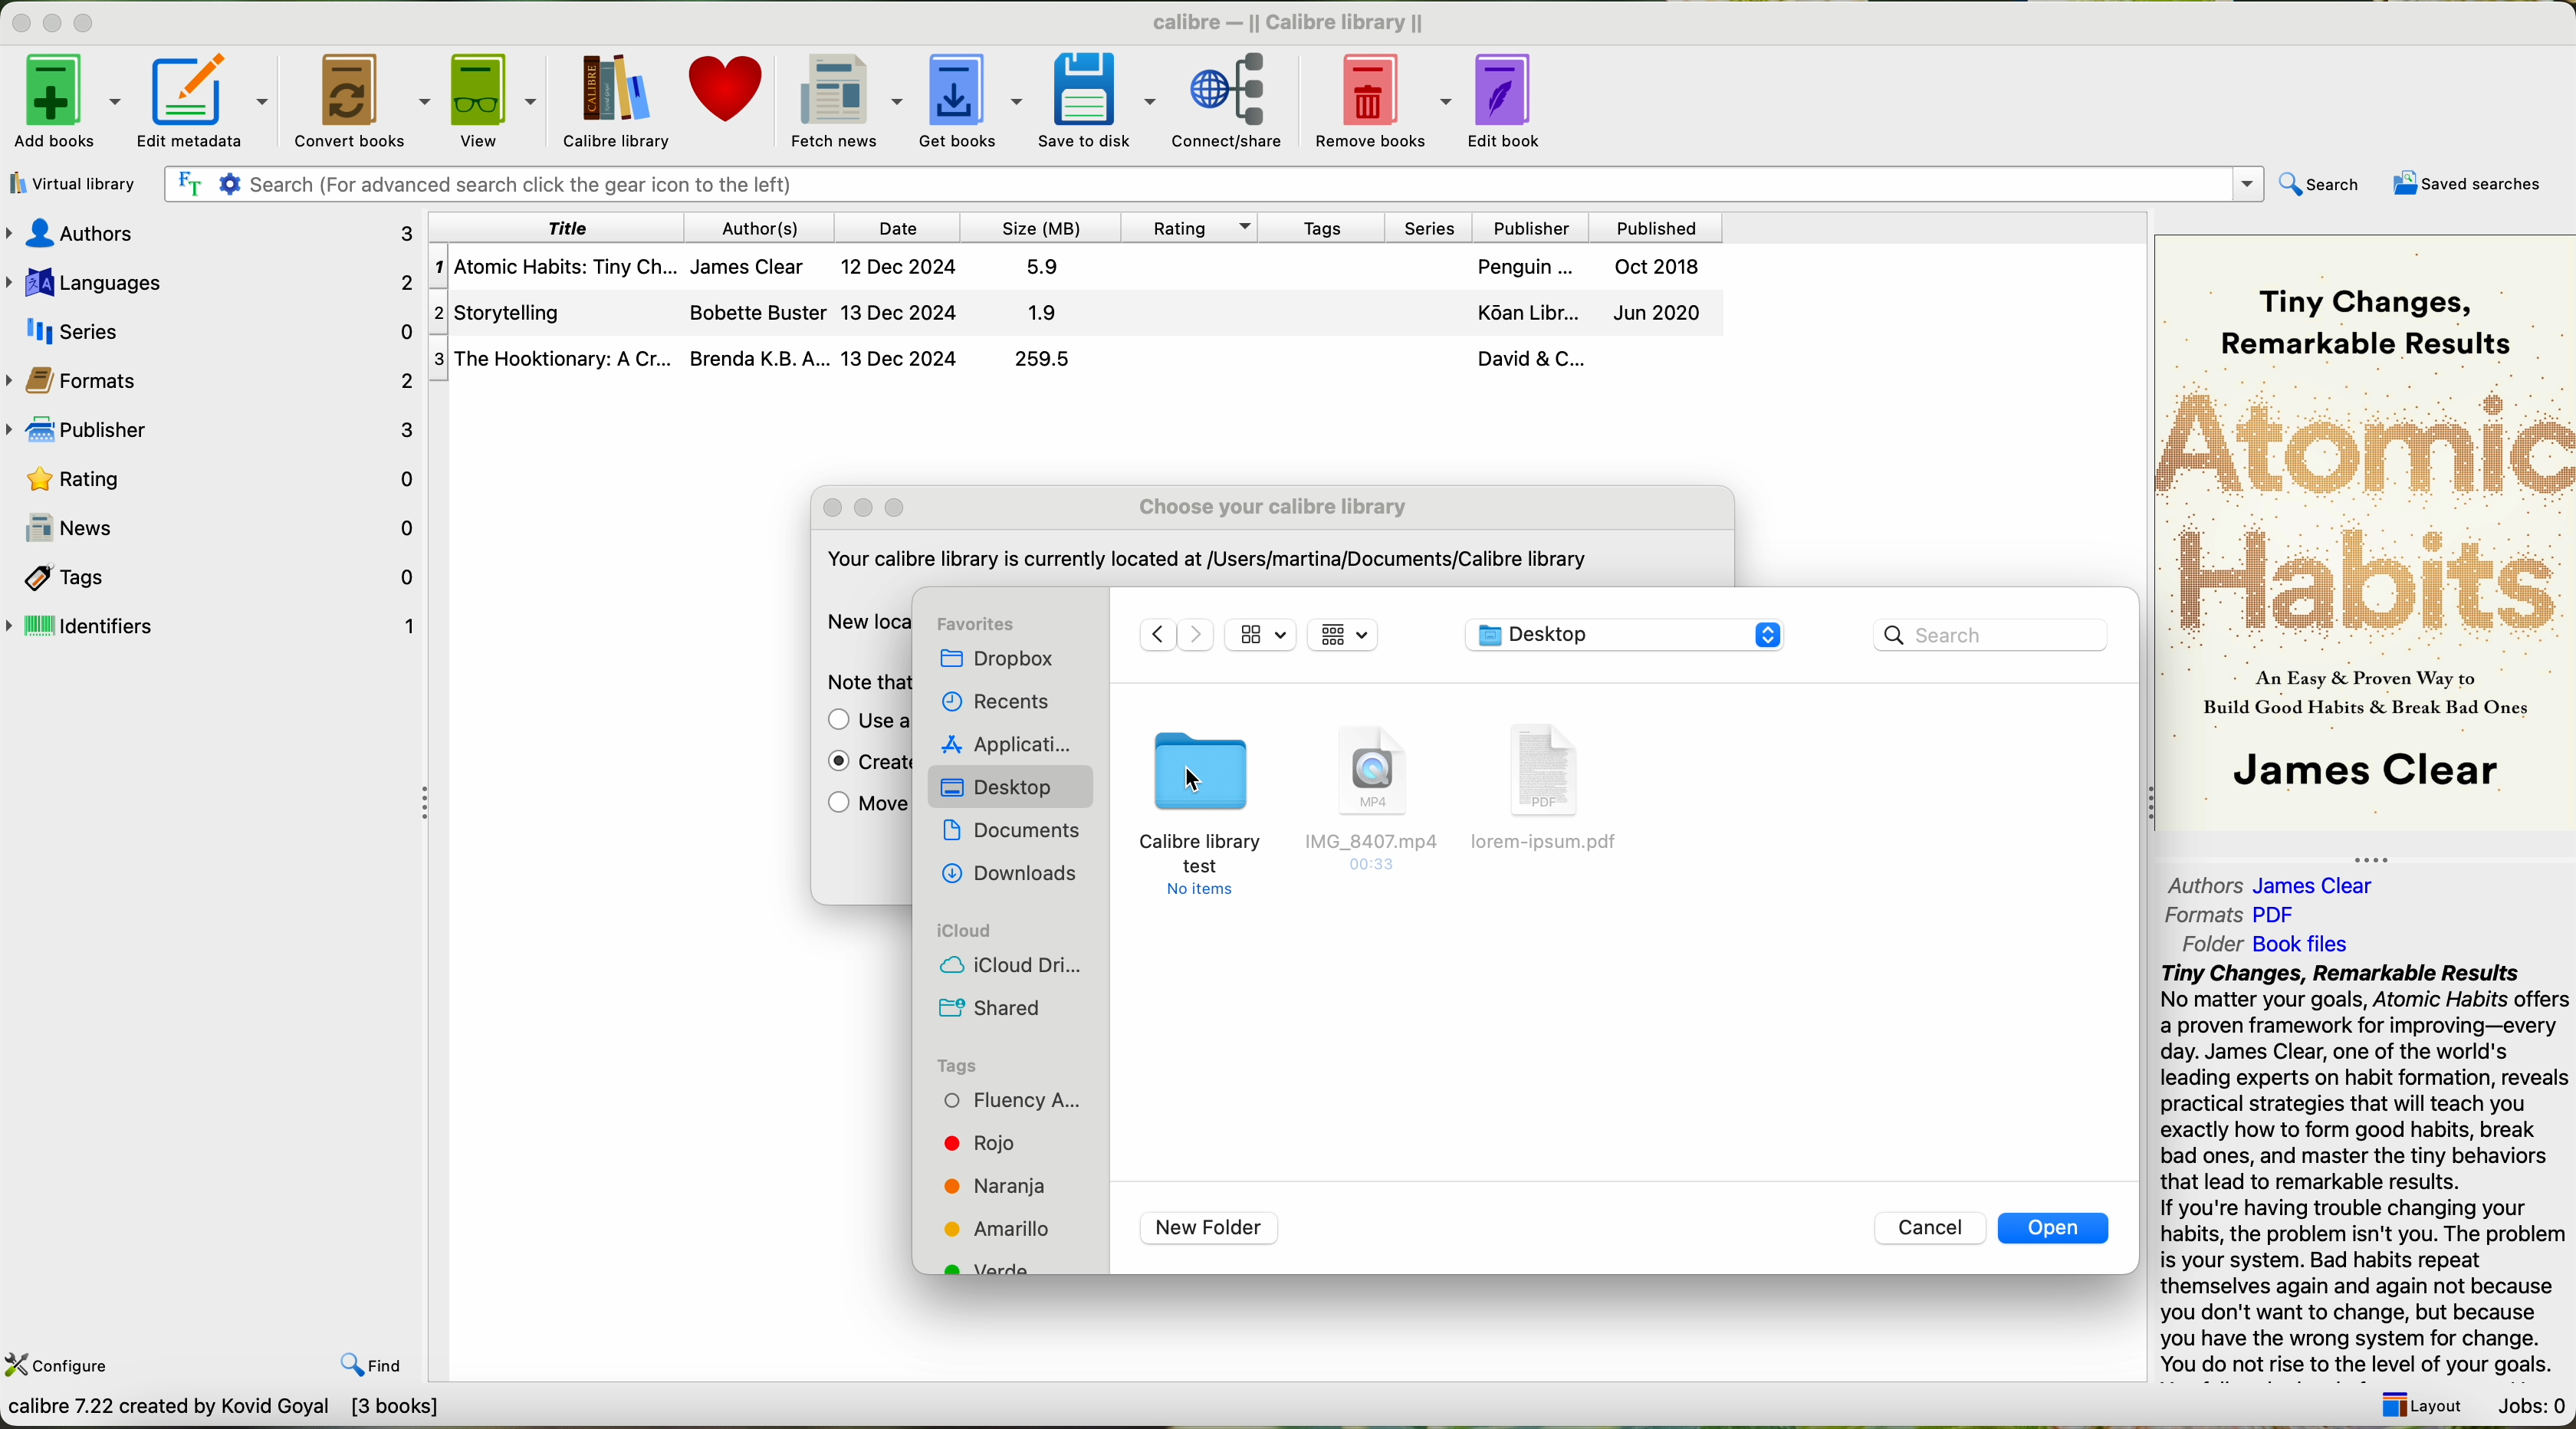 Image resolution: width=2576 pixels, height=1429 pixels. I want to click on tags, so click(214, 575).